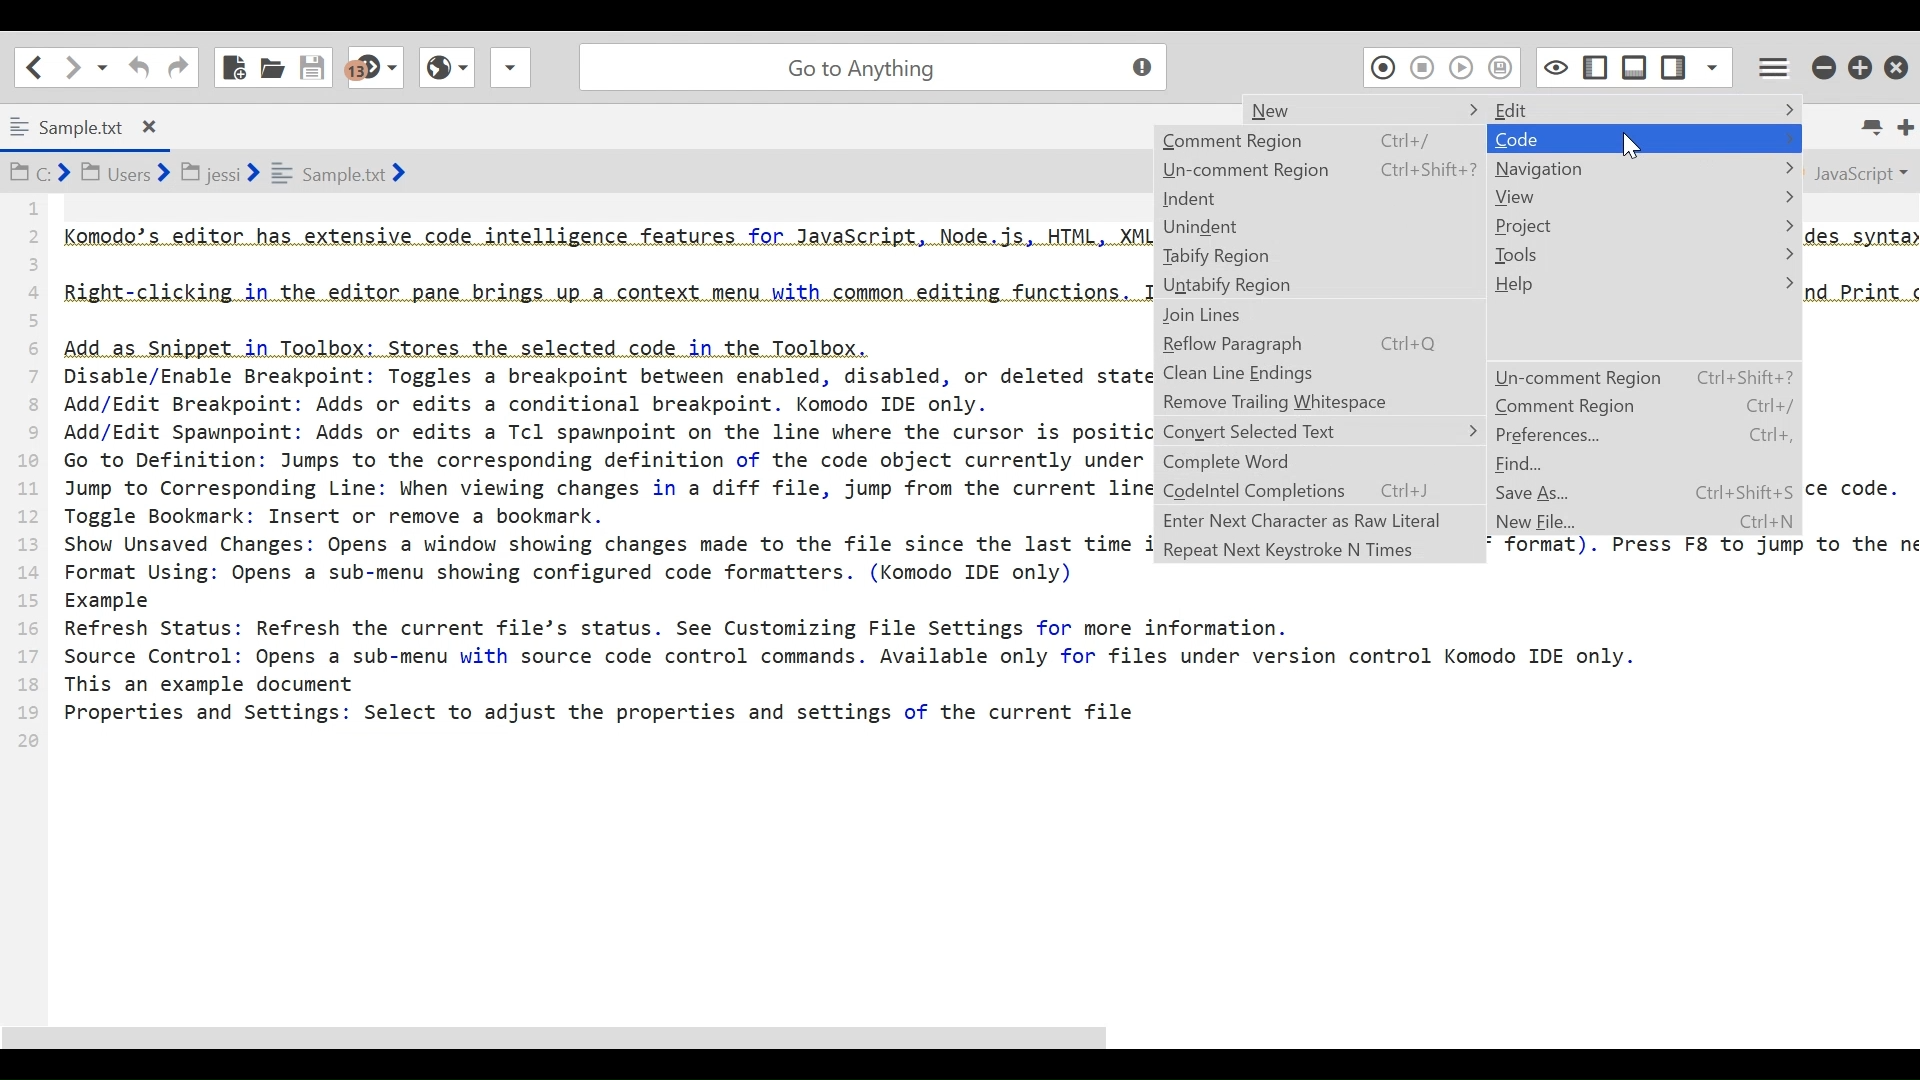 The height and width of the screenshot is (1080, 1920). I want to click on View , so click(1642, 197).